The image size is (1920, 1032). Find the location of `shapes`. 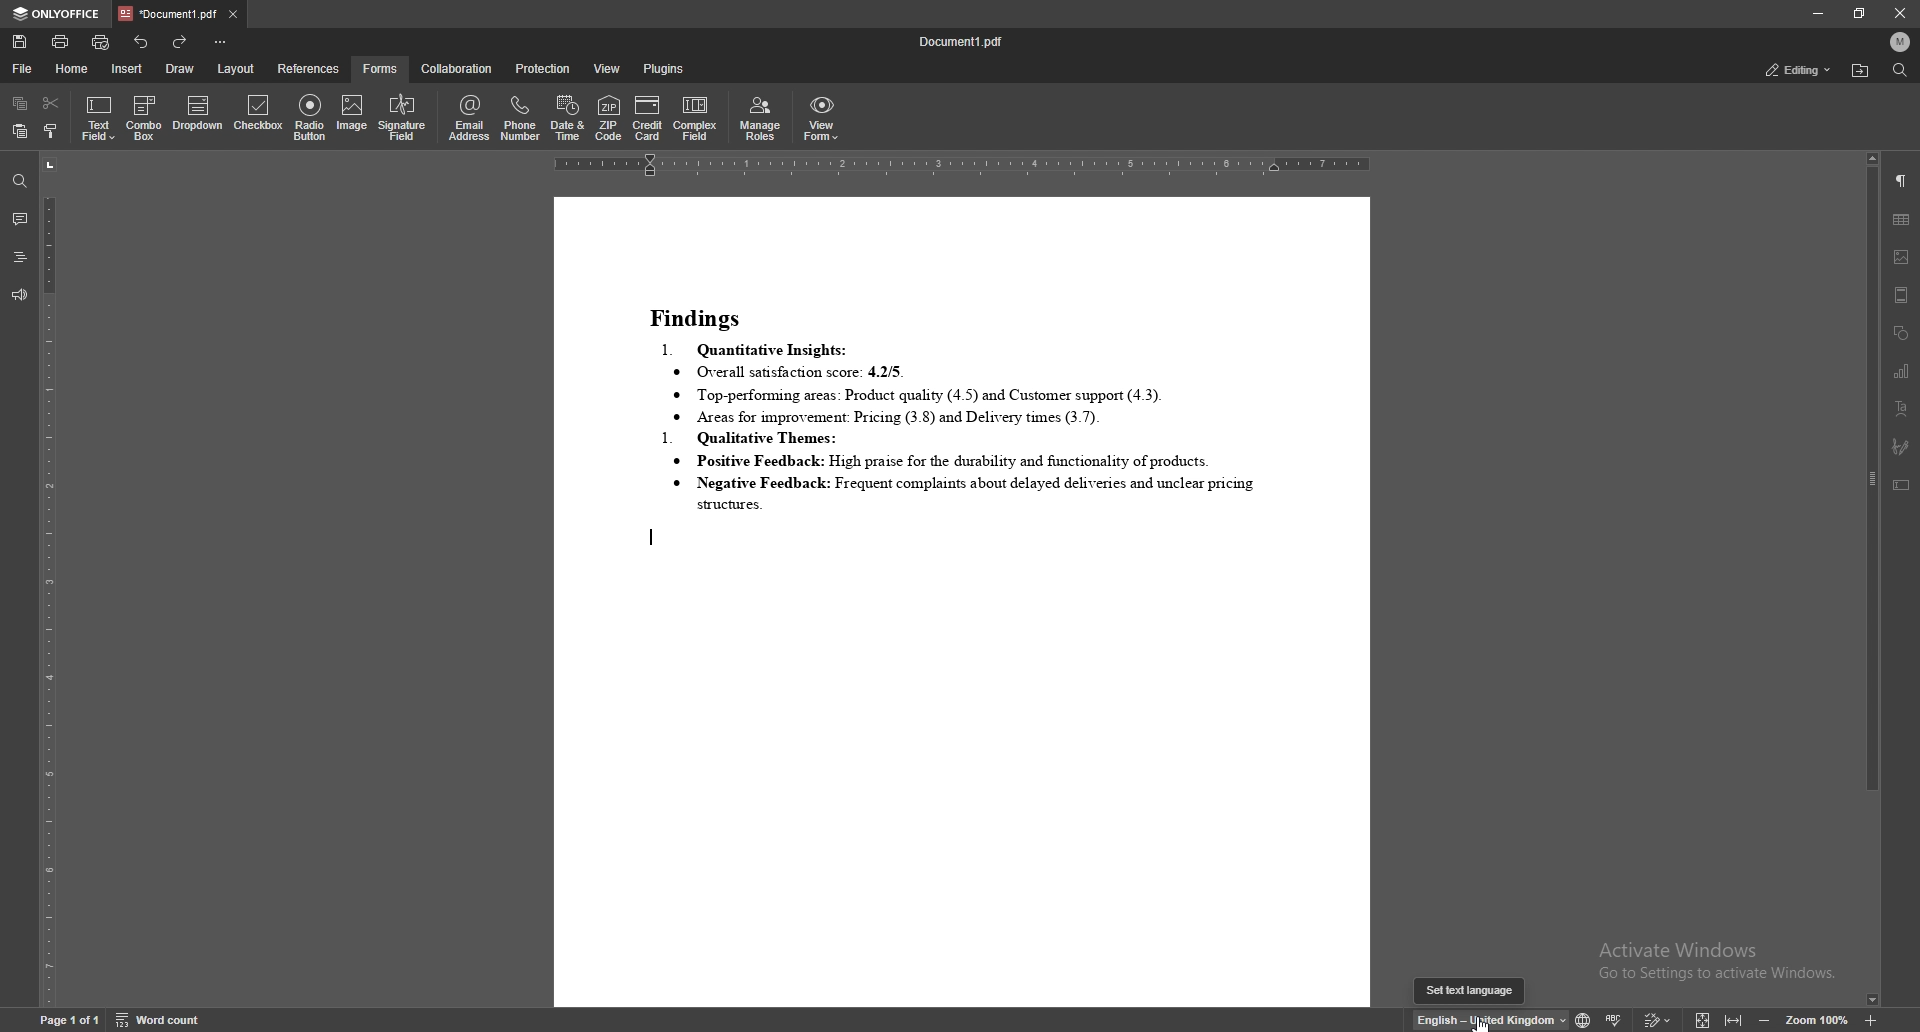

shapes is located at coordinates (1902, 334).